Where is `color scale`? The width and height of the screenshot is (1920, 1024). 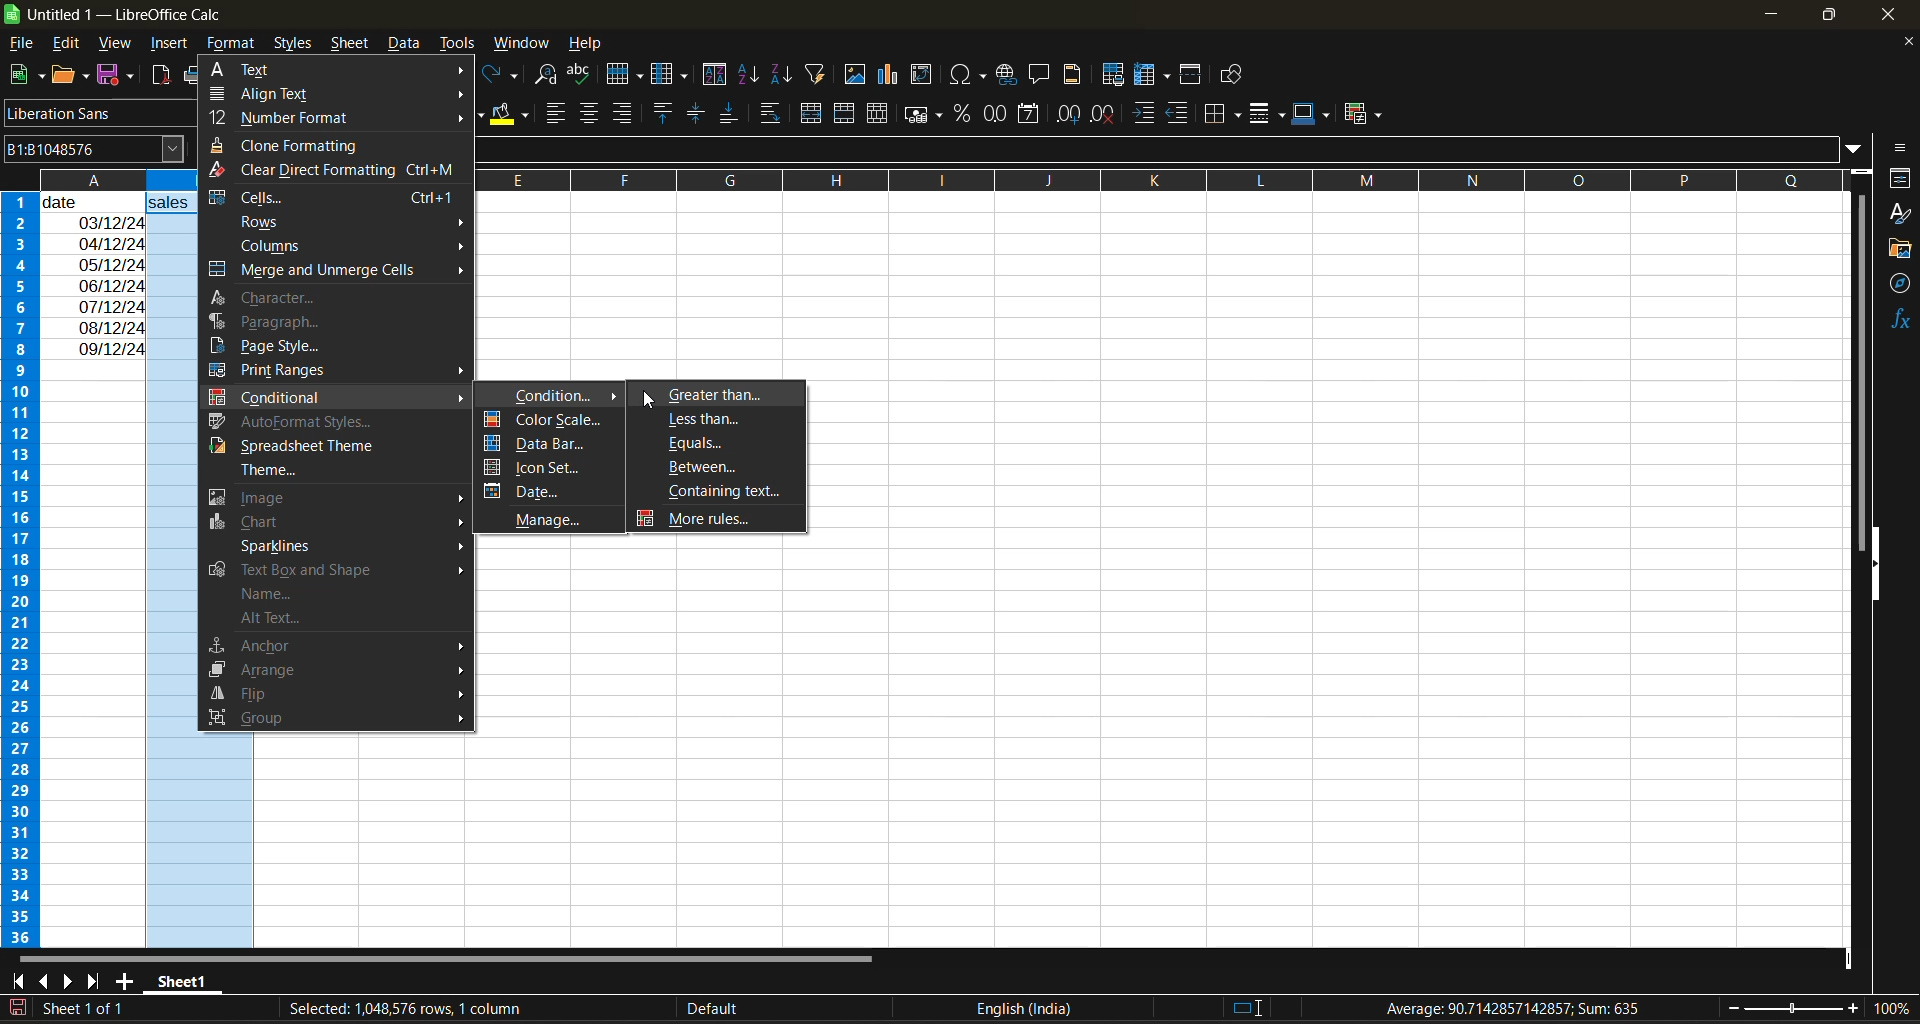
color scale is located at coordinates (545, 420).